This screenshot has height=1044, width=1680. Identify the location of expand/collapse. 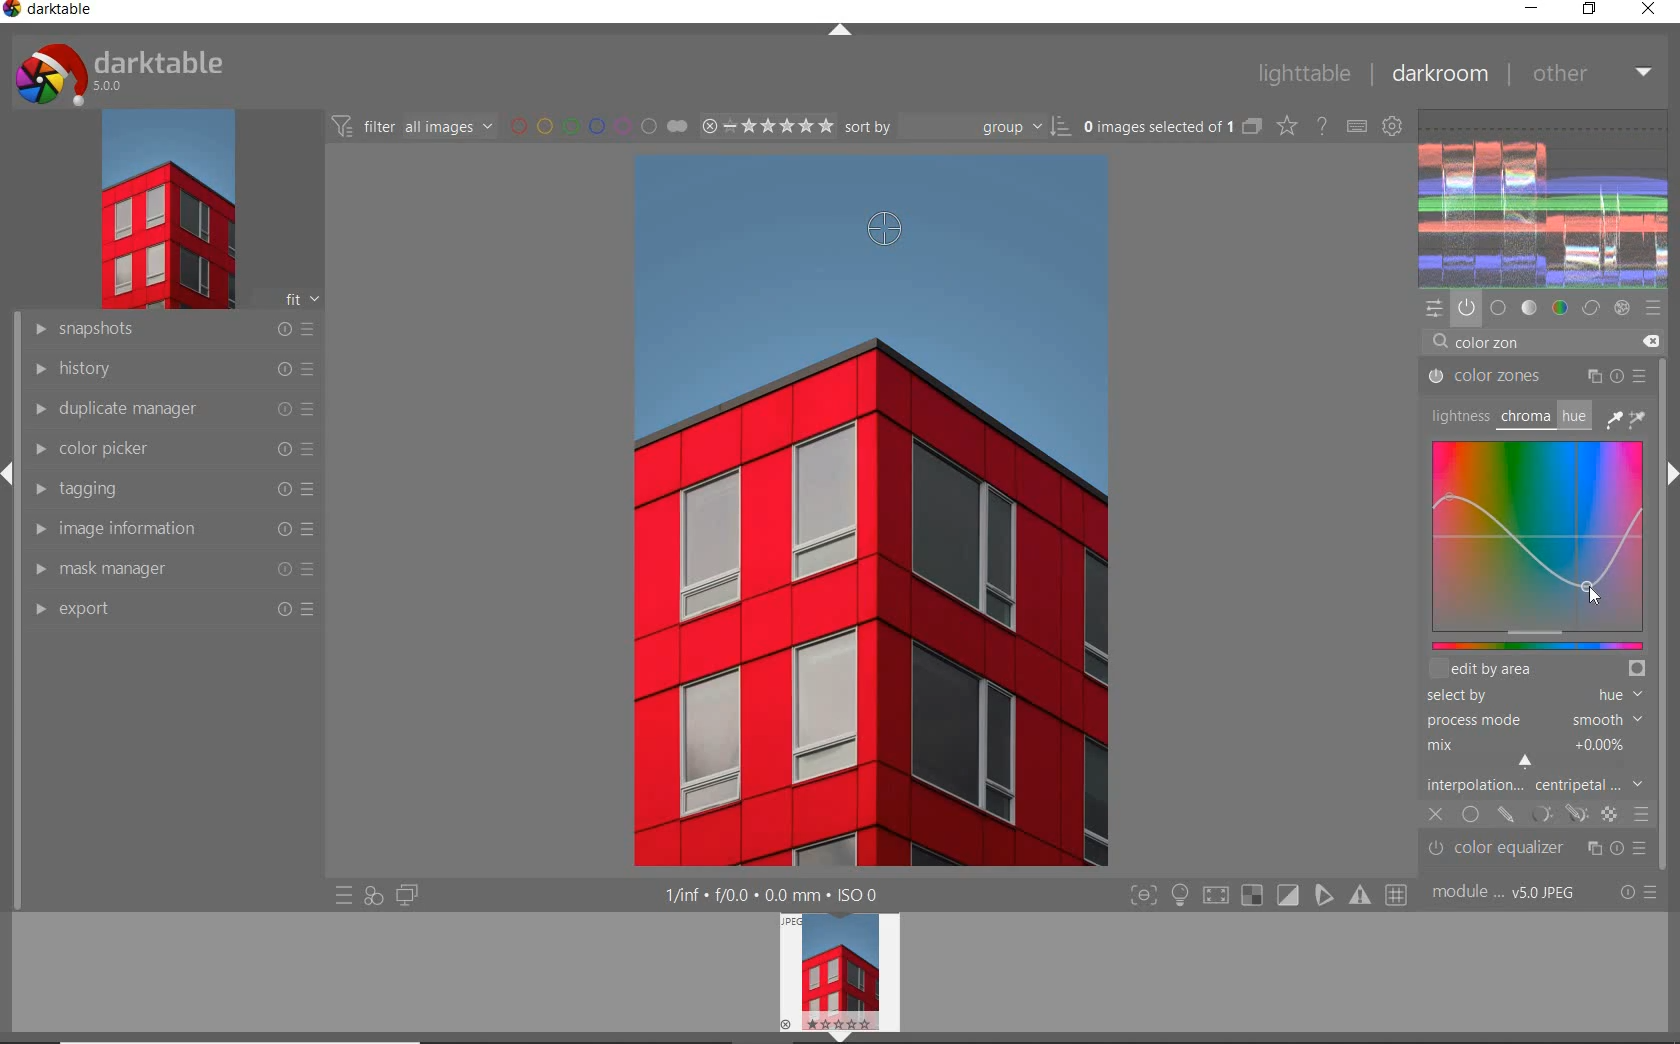
(1669, 475).